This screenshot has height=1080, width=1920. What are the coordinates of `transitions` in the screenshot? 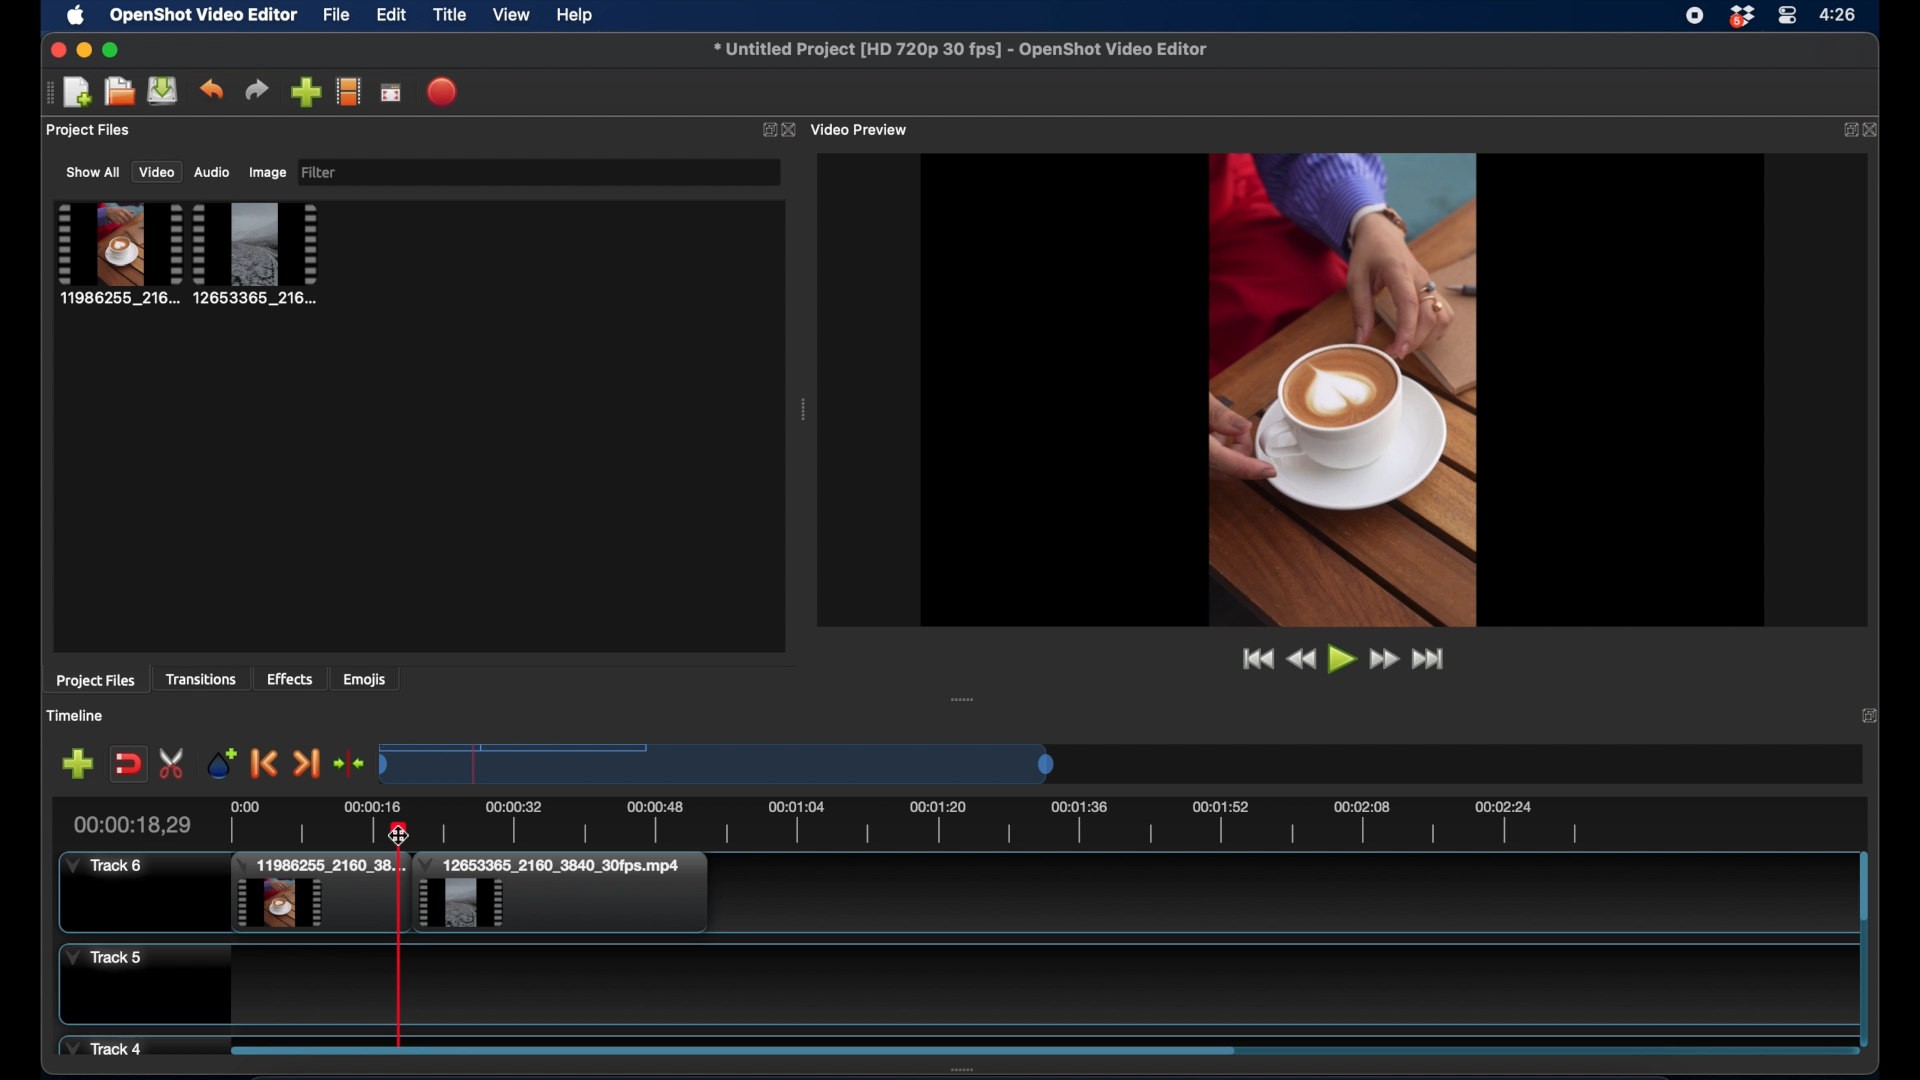 It's located at (203, 679).